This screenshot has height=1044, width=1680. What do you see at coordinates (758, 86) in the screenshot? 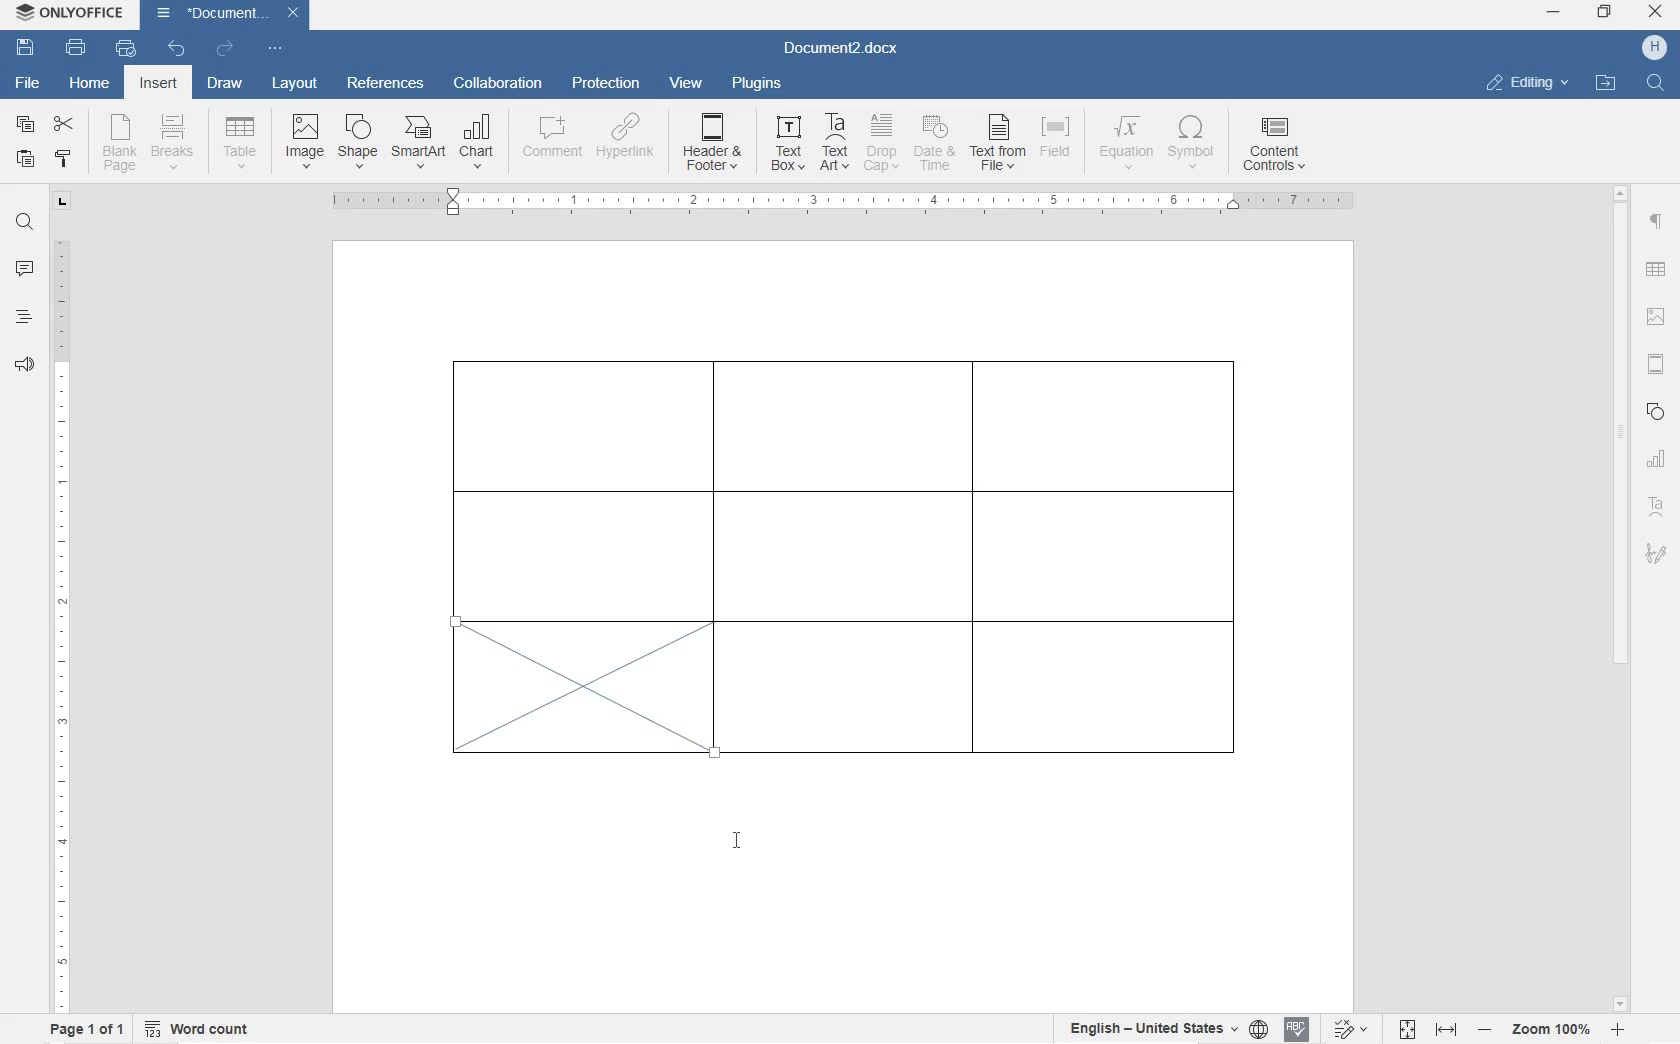
I see `plugins` at bounding box center [758, 86].